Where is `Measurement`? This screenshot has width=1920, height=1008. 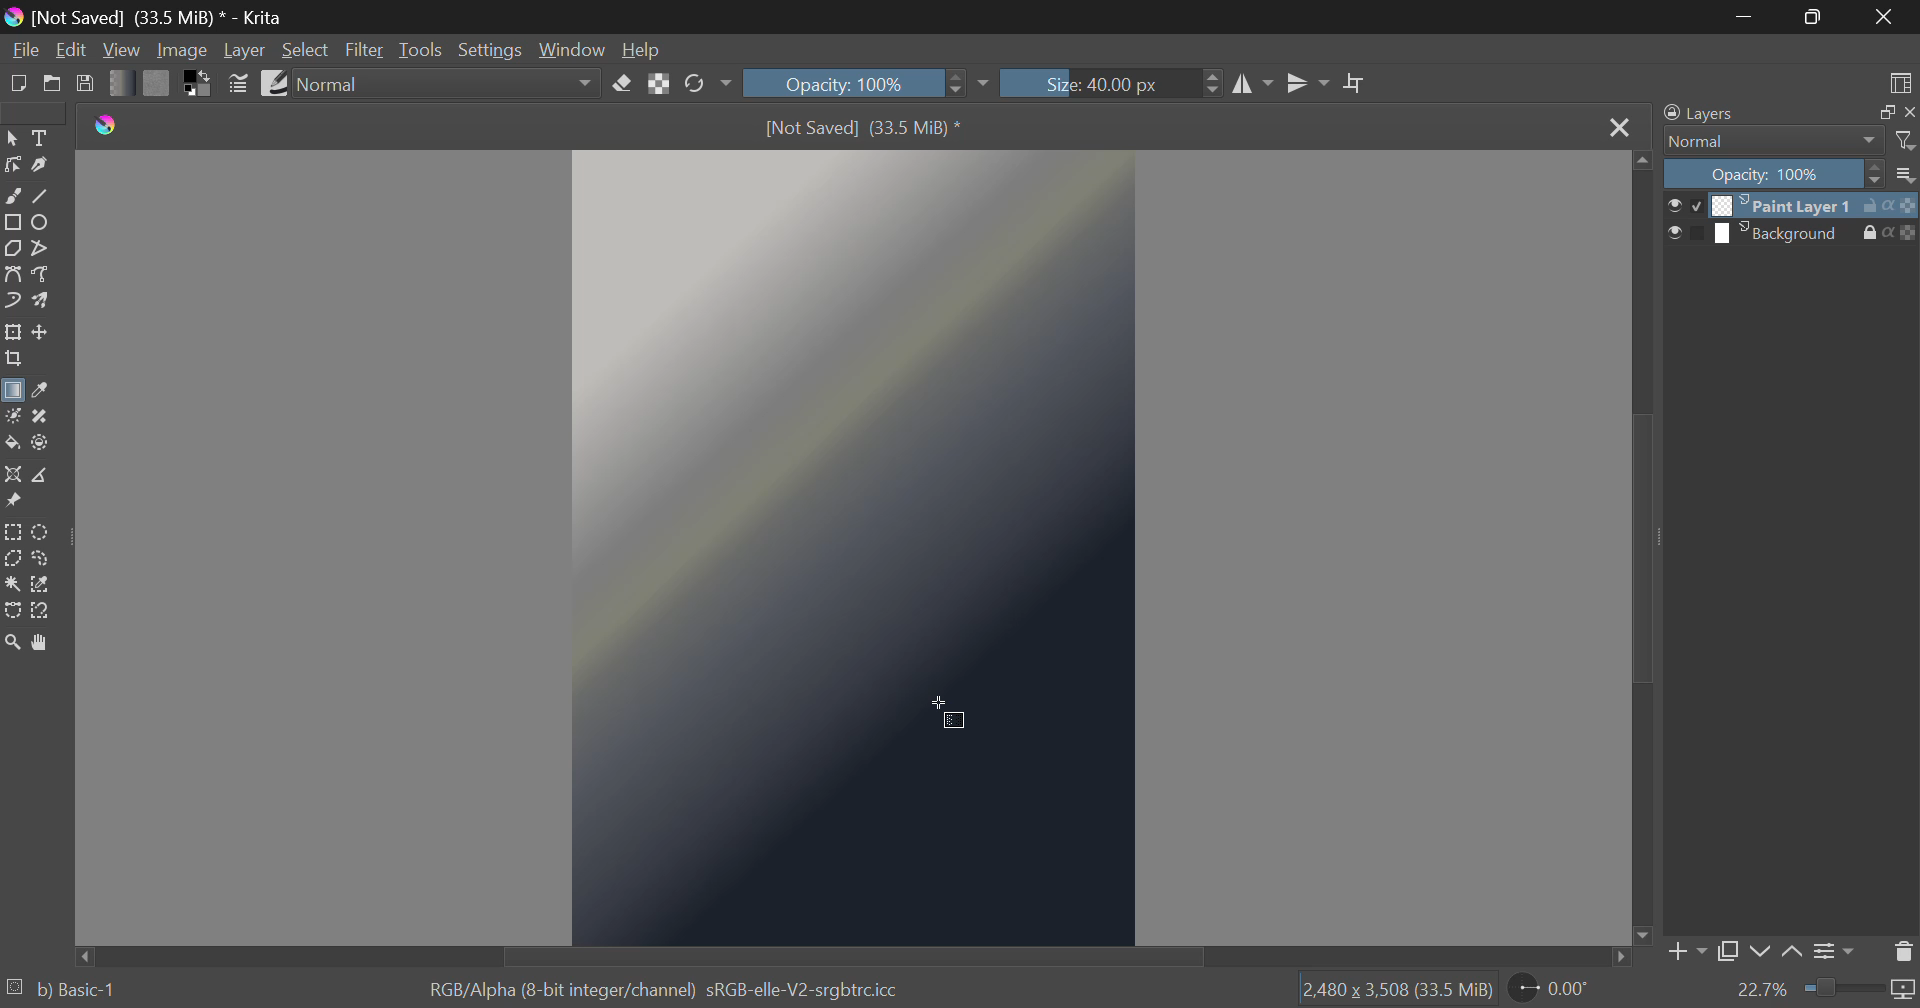
Measurement is located at coordinates (41, 476).